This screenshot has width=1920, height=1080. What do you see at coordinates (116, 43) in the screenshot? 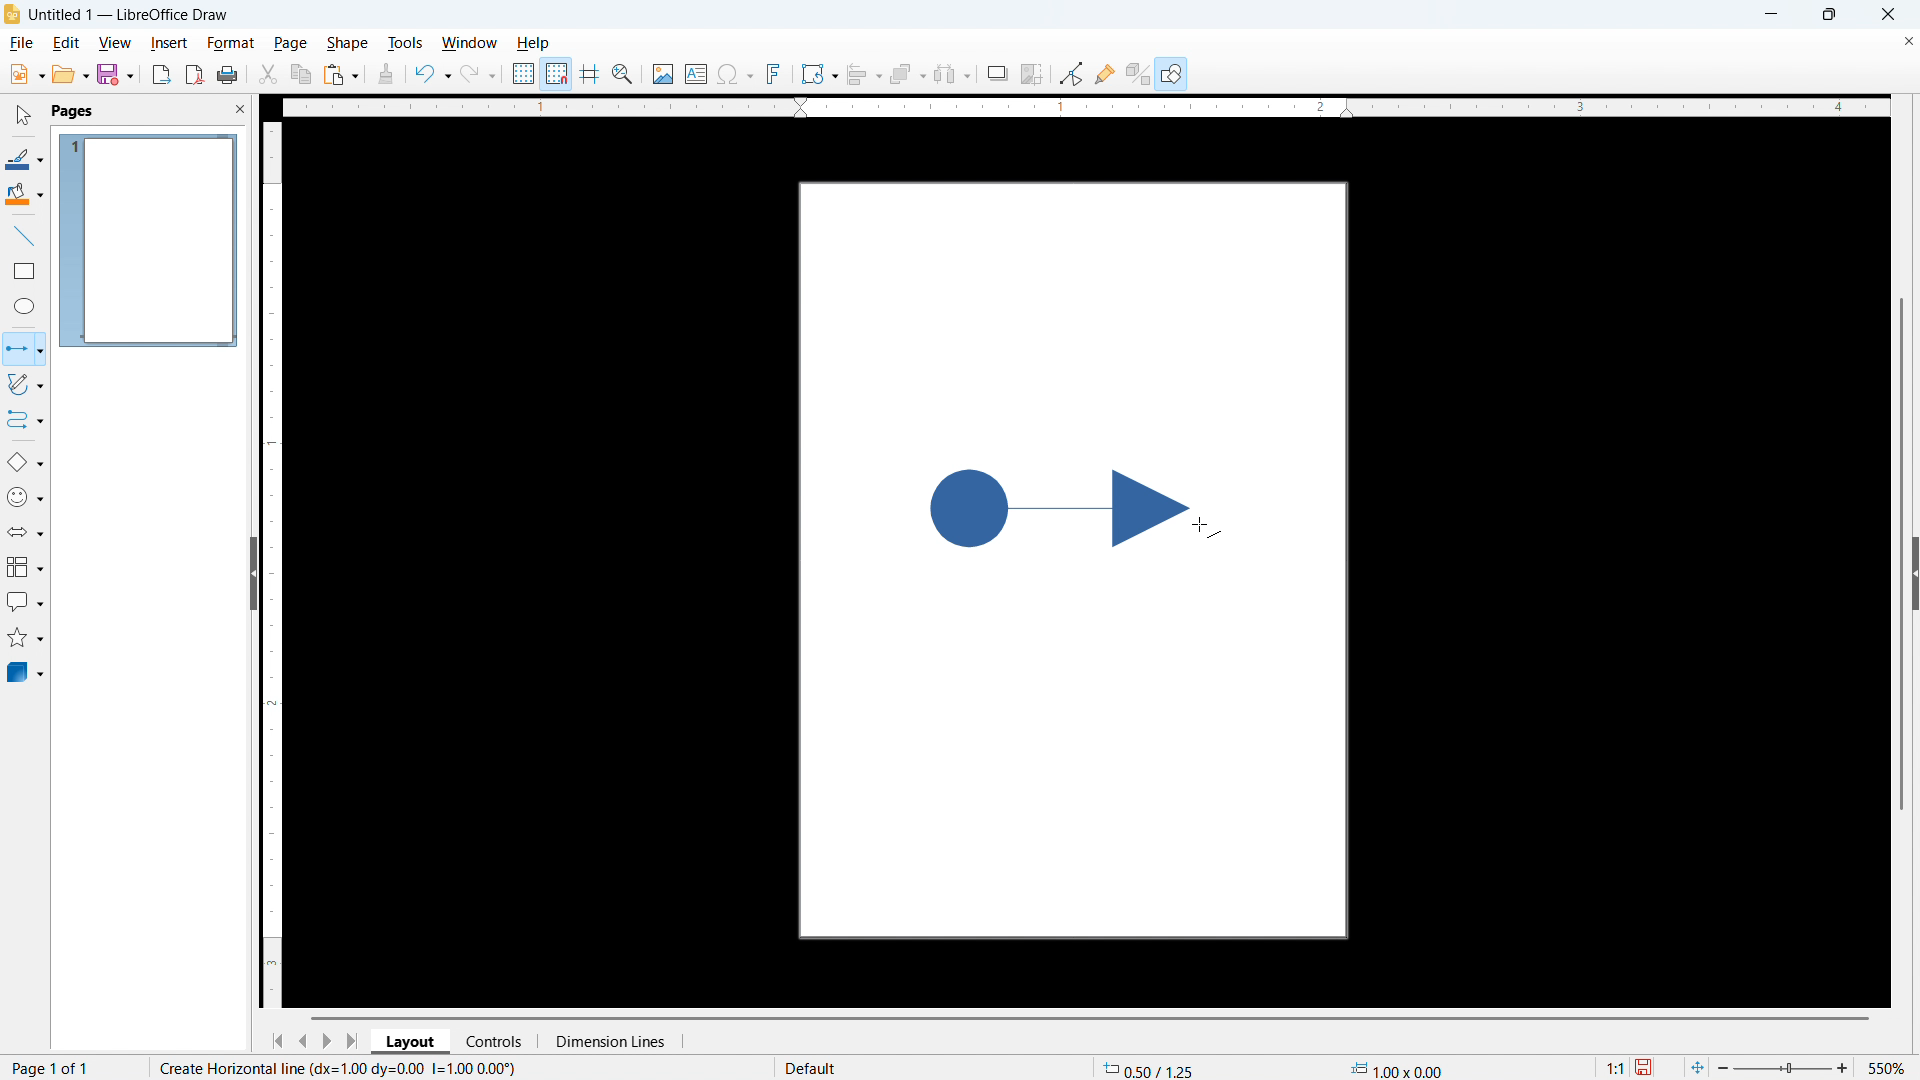
I see `View ` at bounding box center [116, 43].